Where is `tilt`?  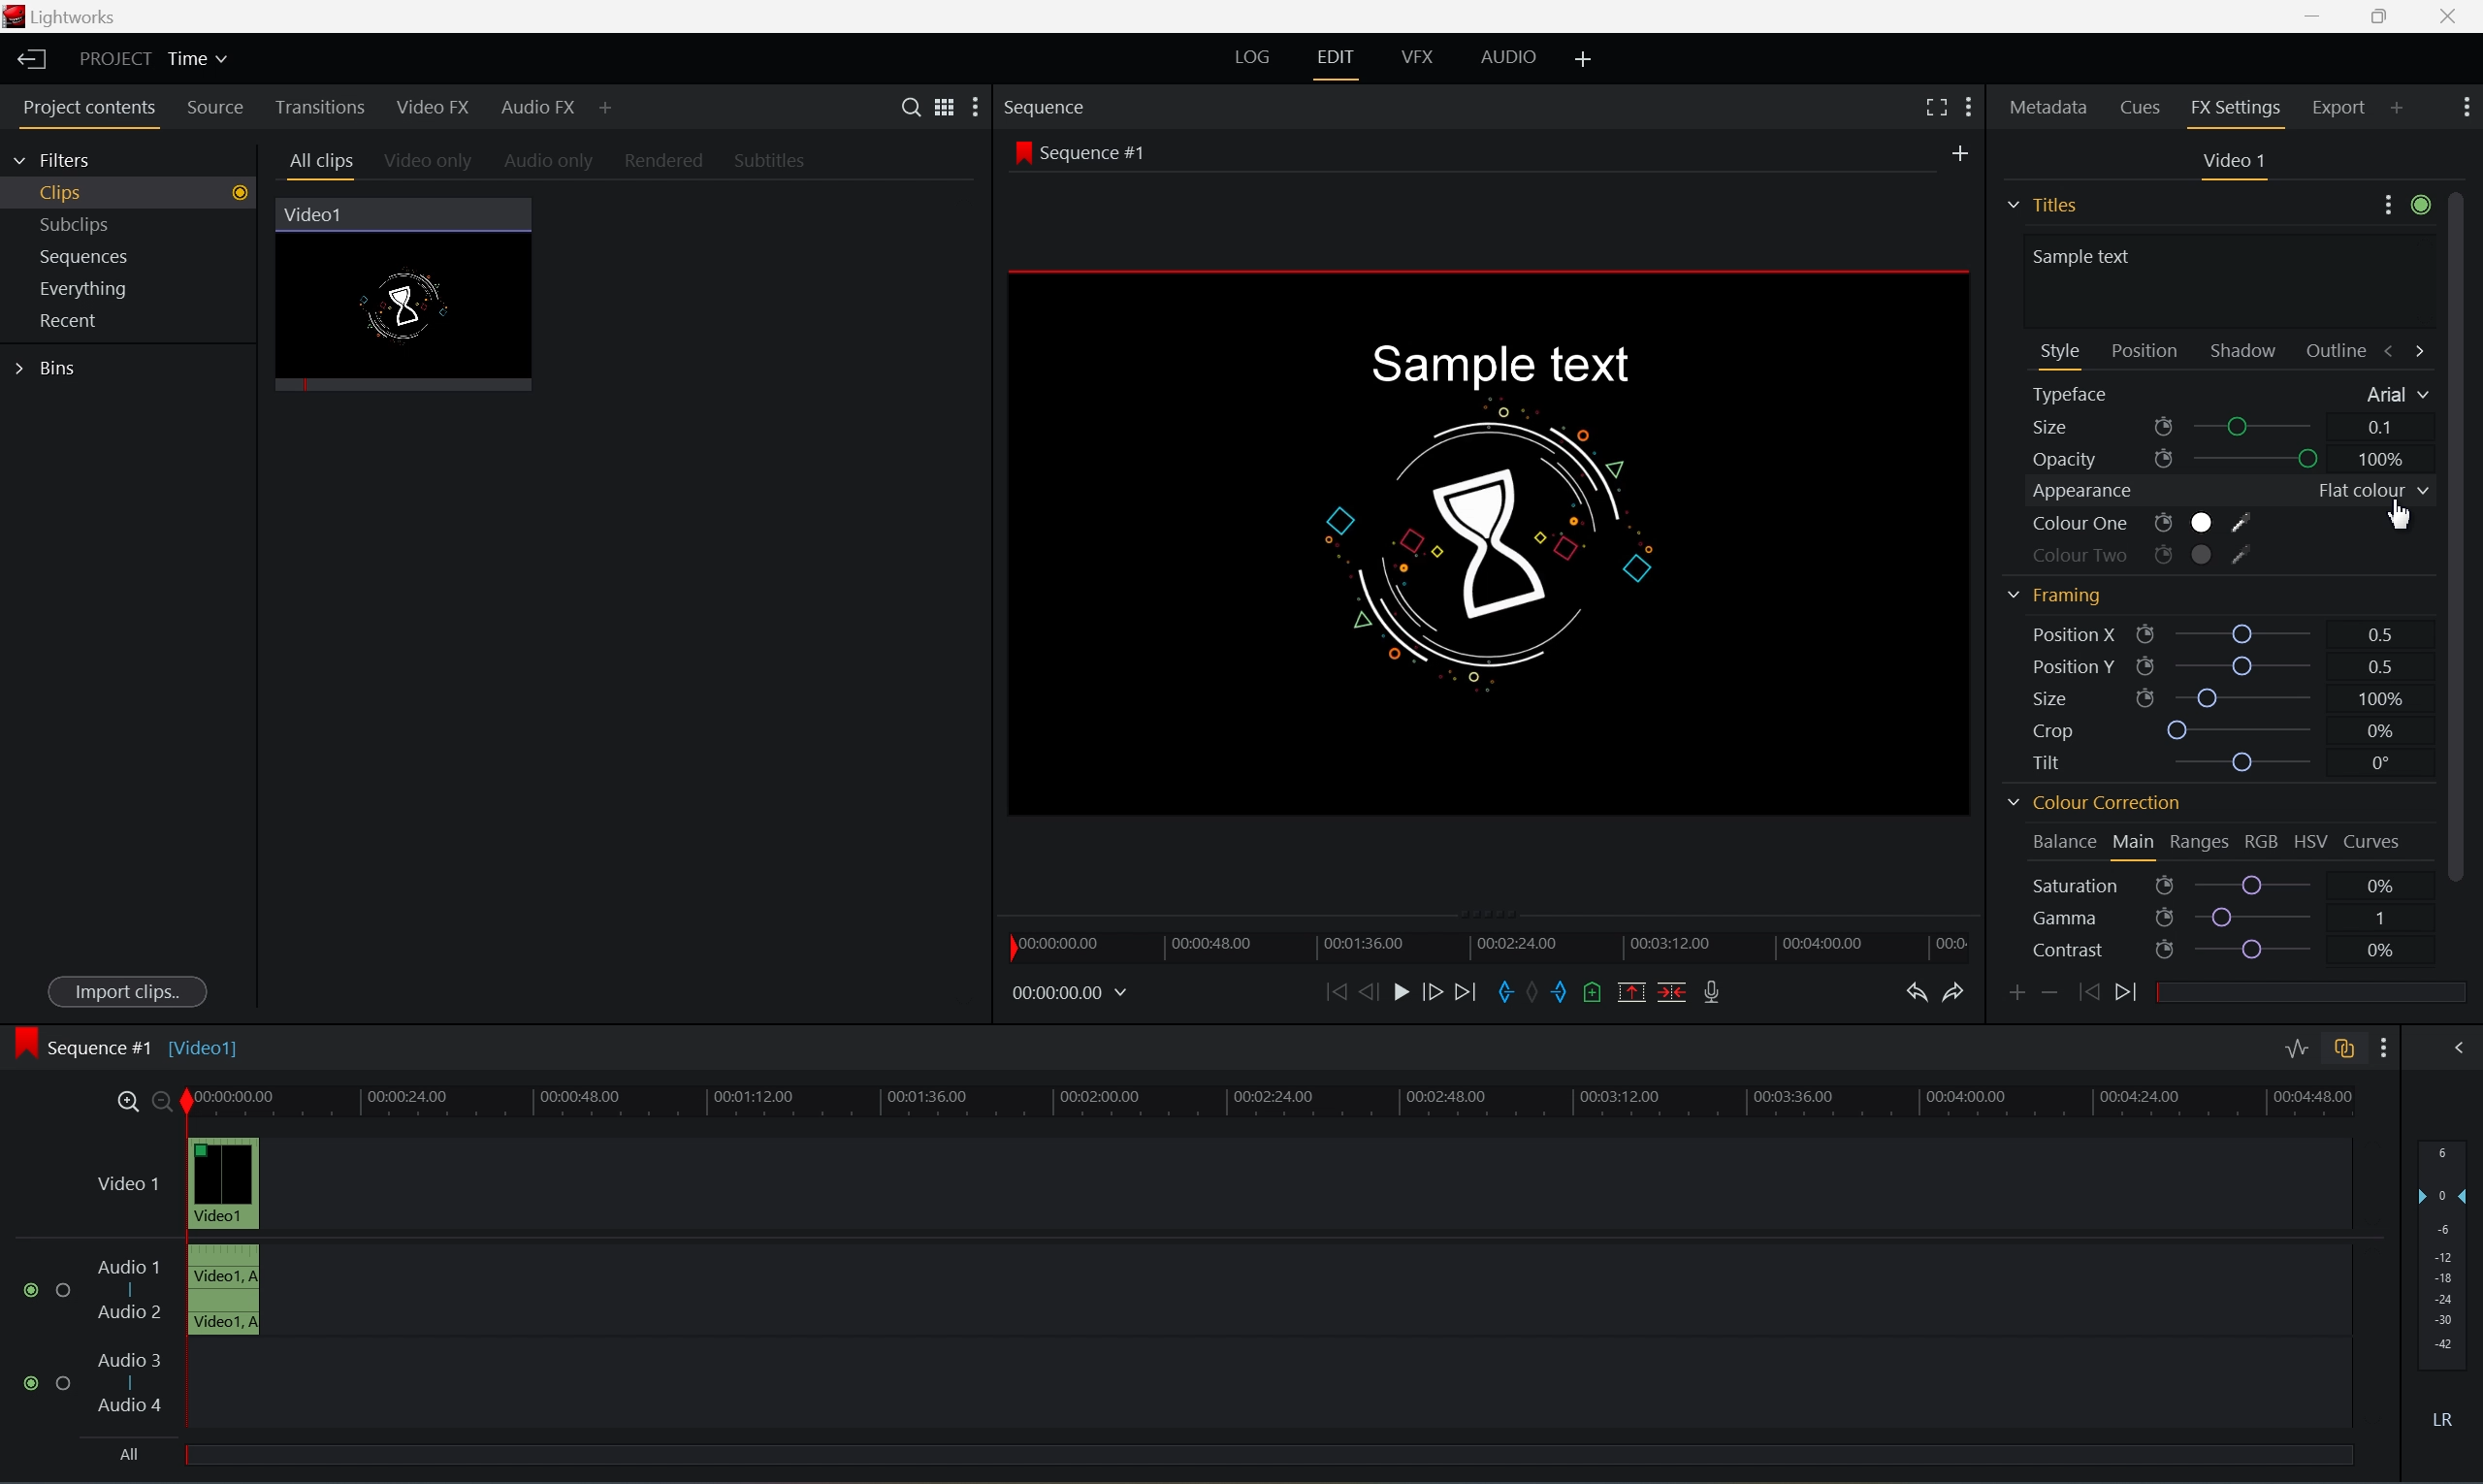
tilt is located at coordinates (2058, 761).